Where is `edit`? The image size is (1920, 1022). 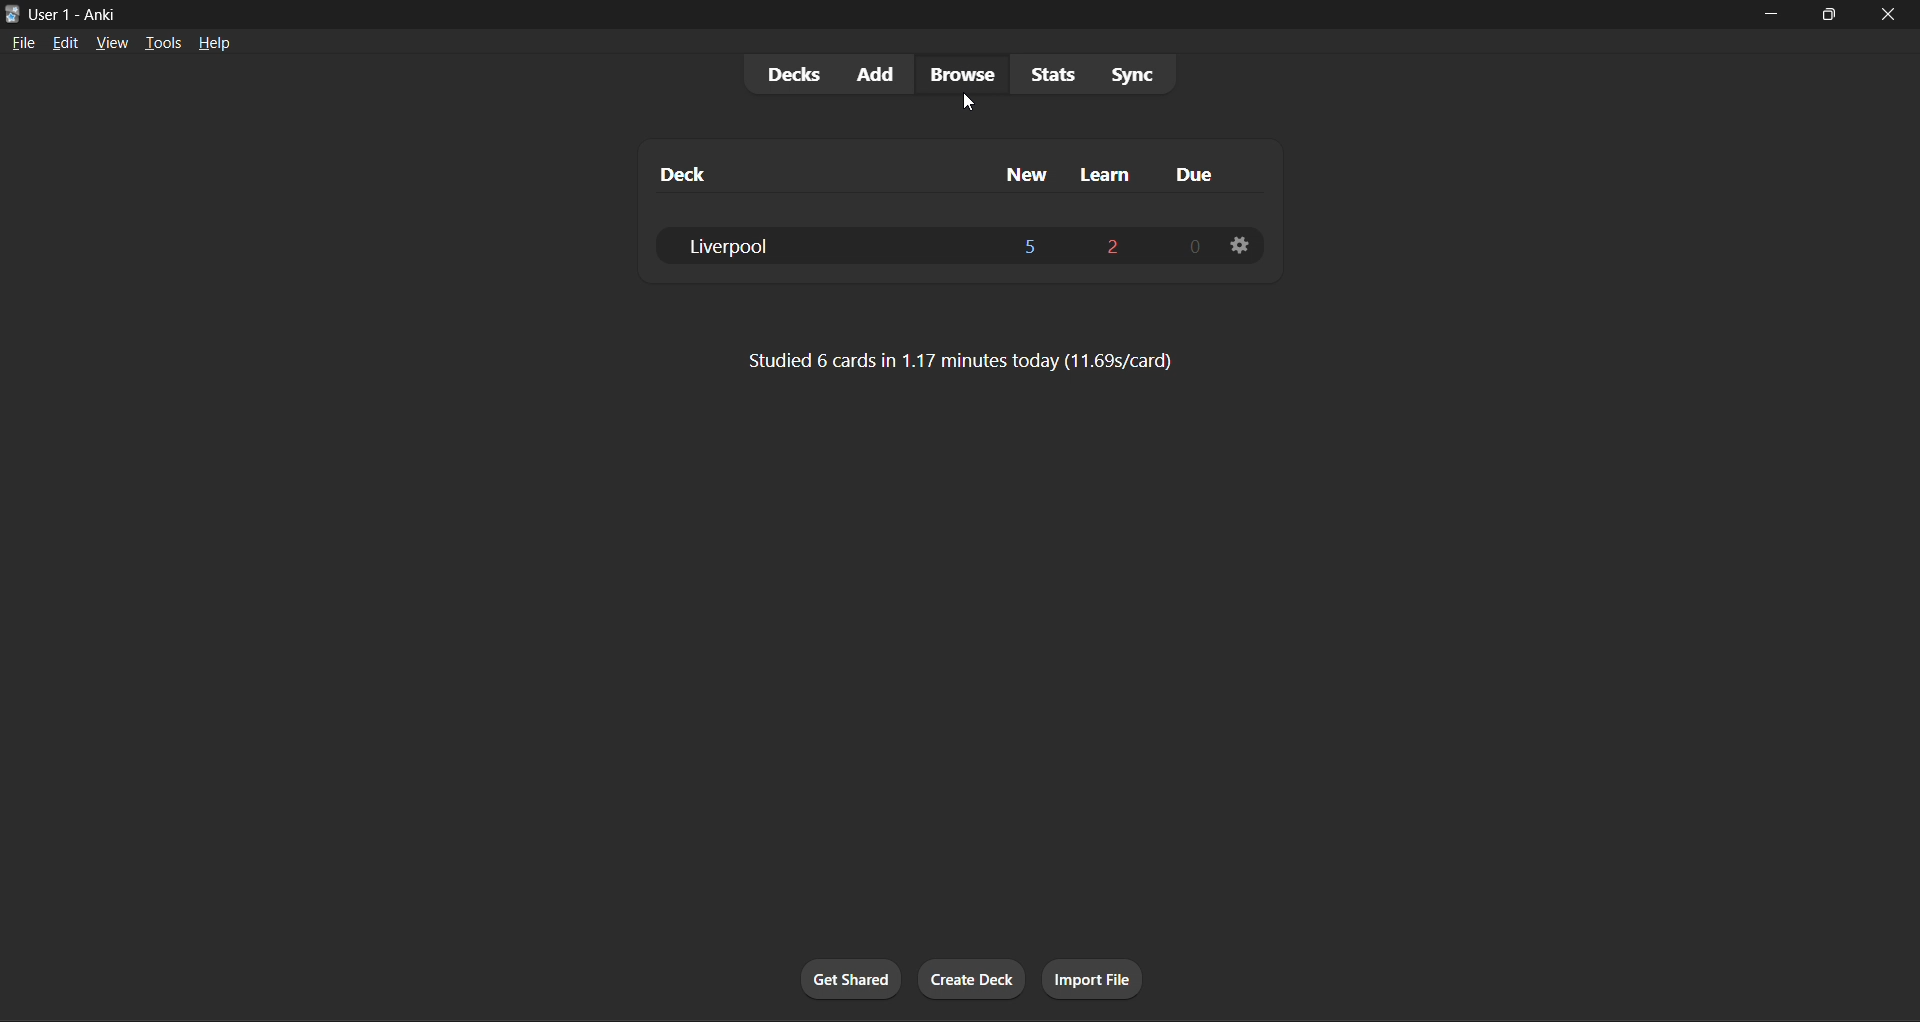 edit is located at coordinates (65, 42).